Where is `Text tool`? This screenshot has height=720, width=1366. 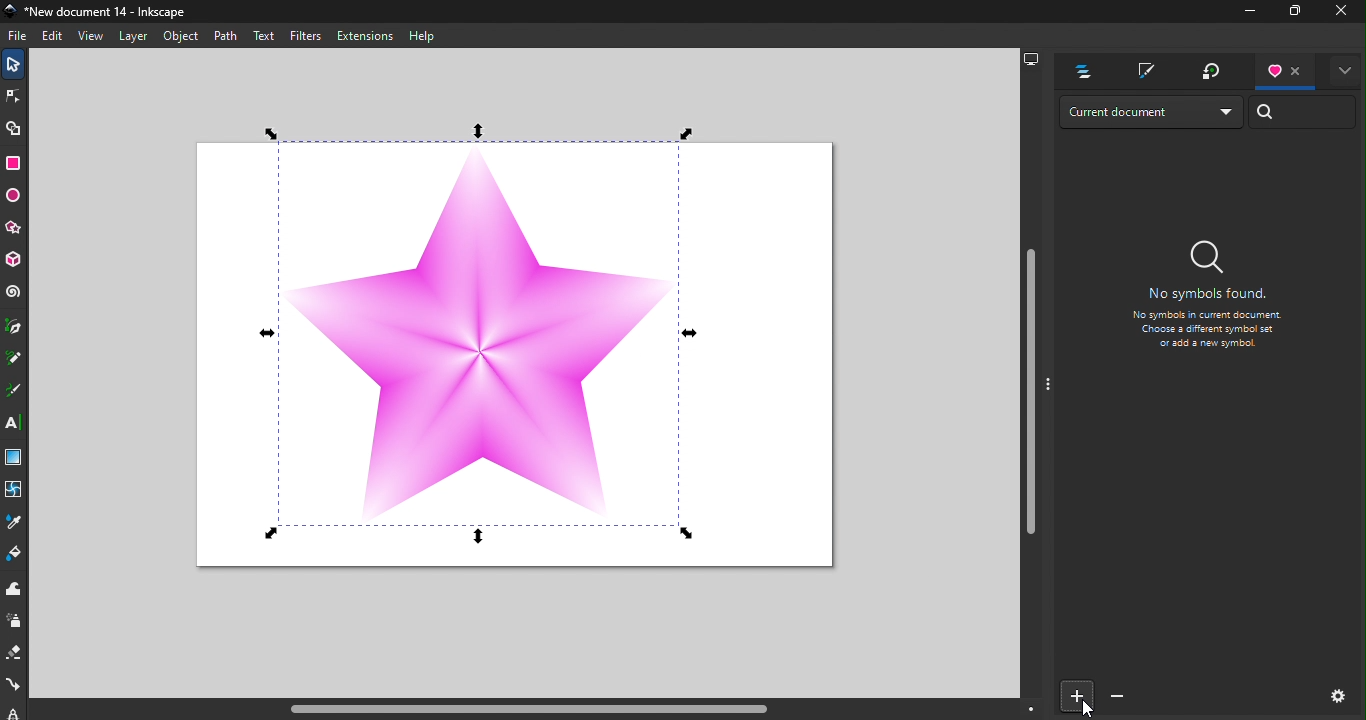
Text tool is located at coordinates (15, 423).